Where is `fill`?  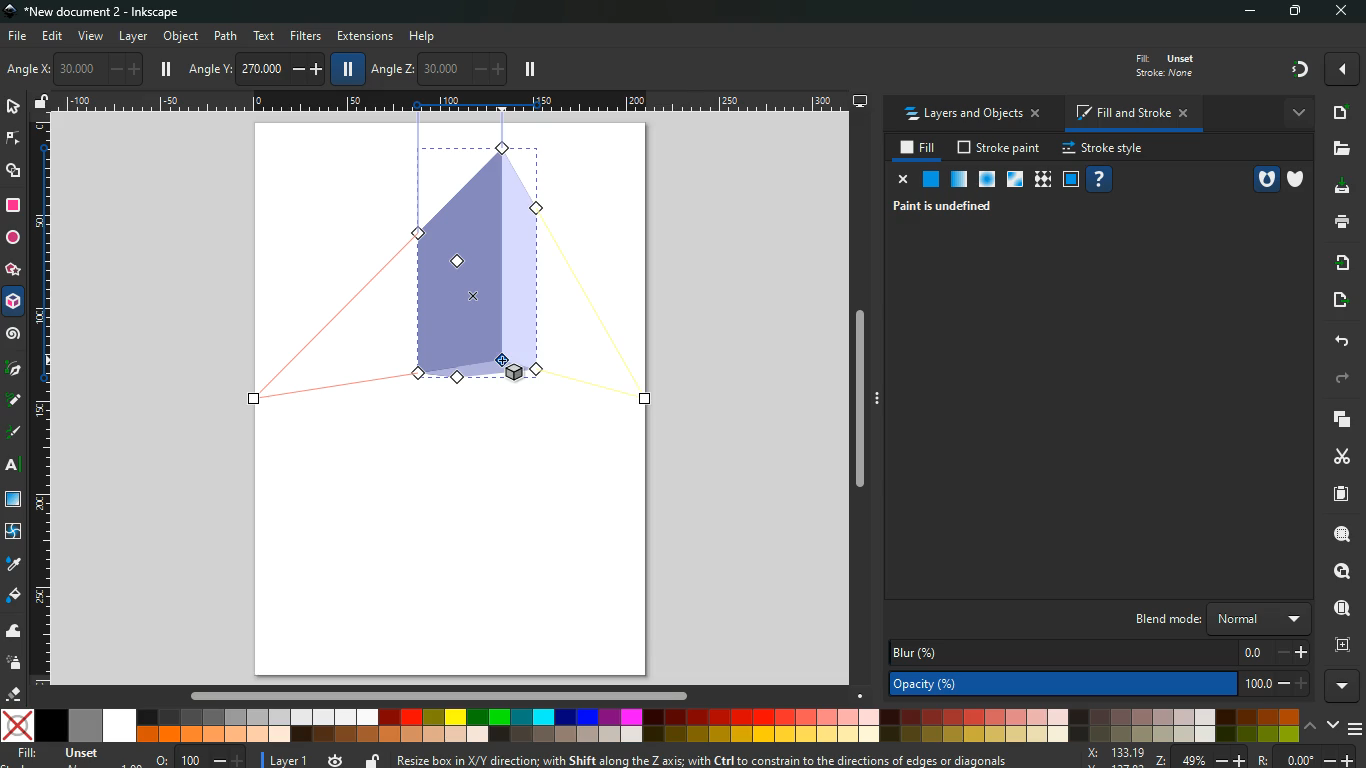 fill is located at coordinates (14, 596).